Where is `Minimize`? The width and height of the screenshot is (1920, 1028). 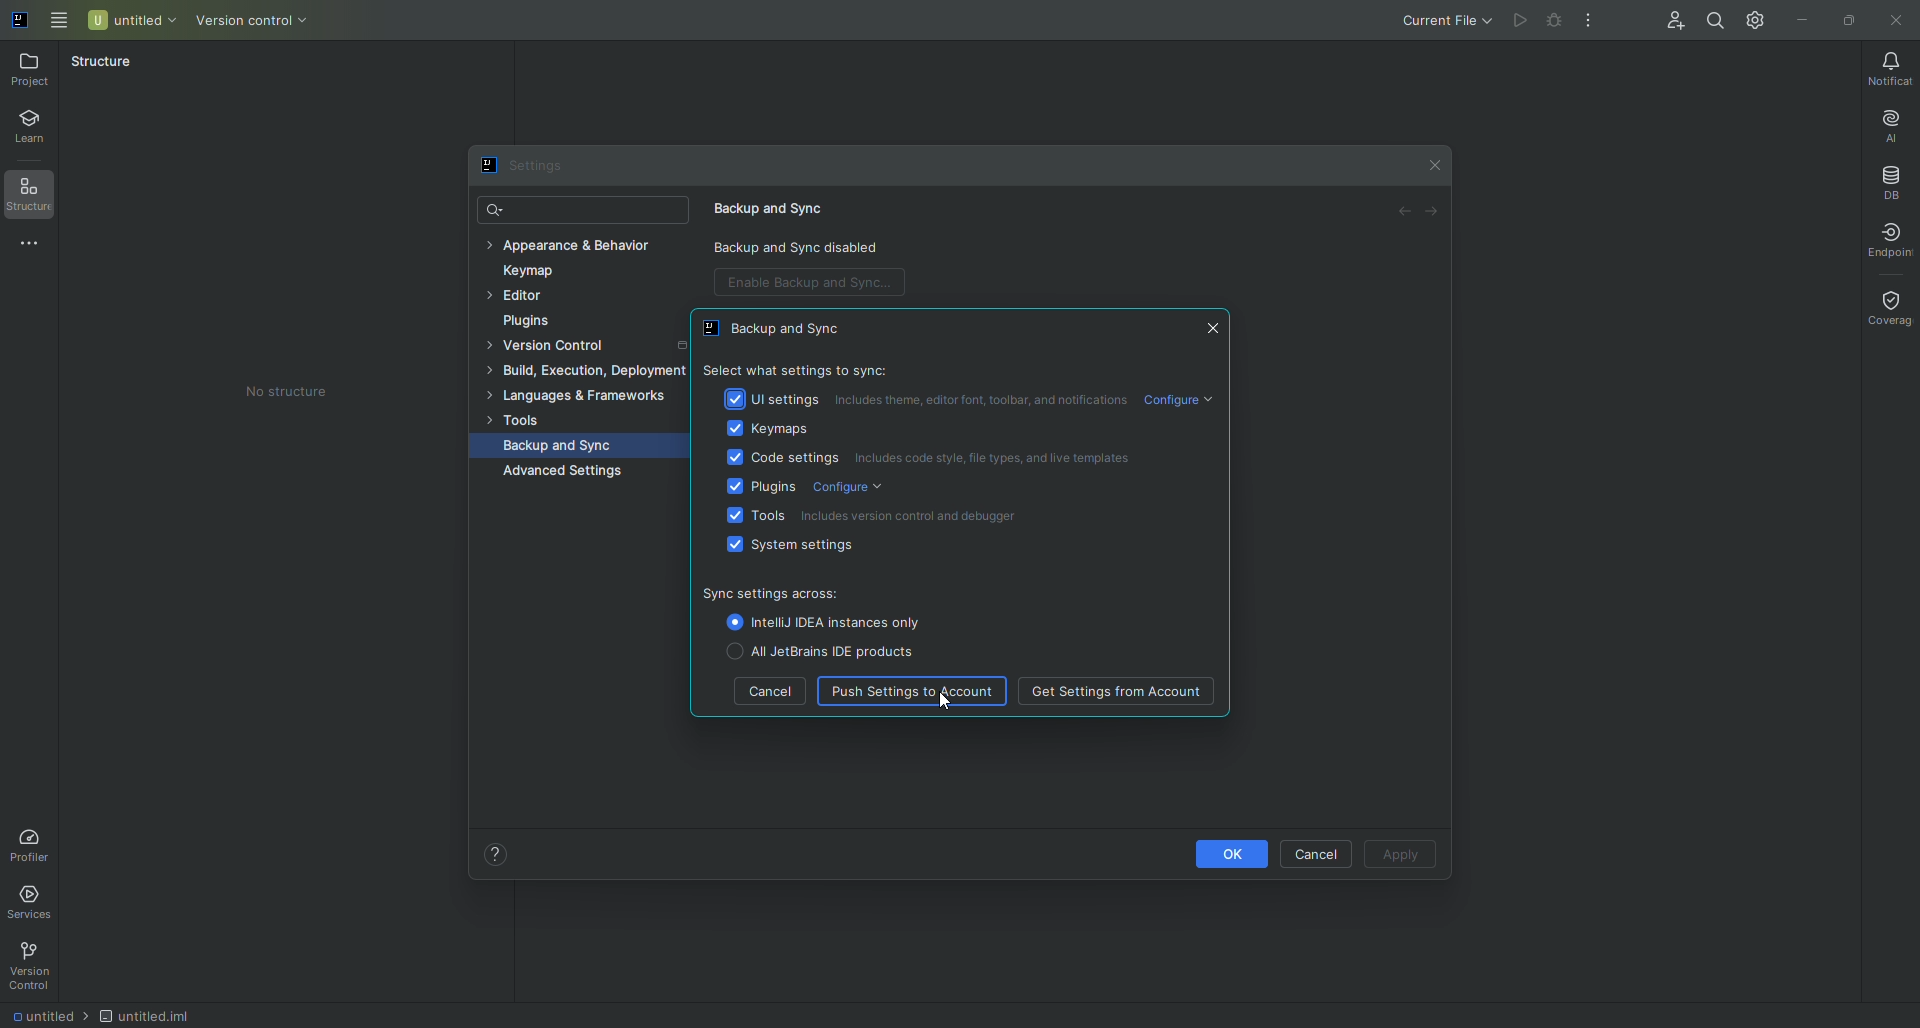 Minimize is located at coordinates (1801, 18).